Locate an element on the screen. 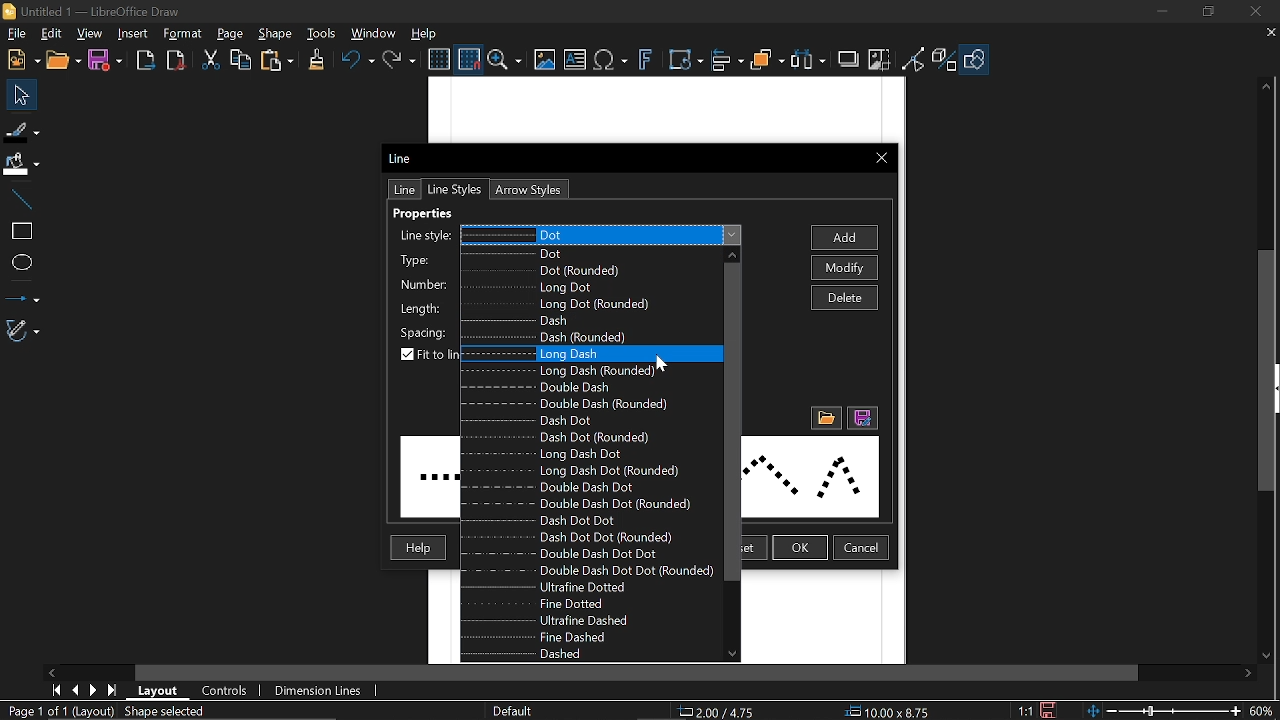 This screenshot has width=1280, height=720. Reset is located at coordinates (739, 549).